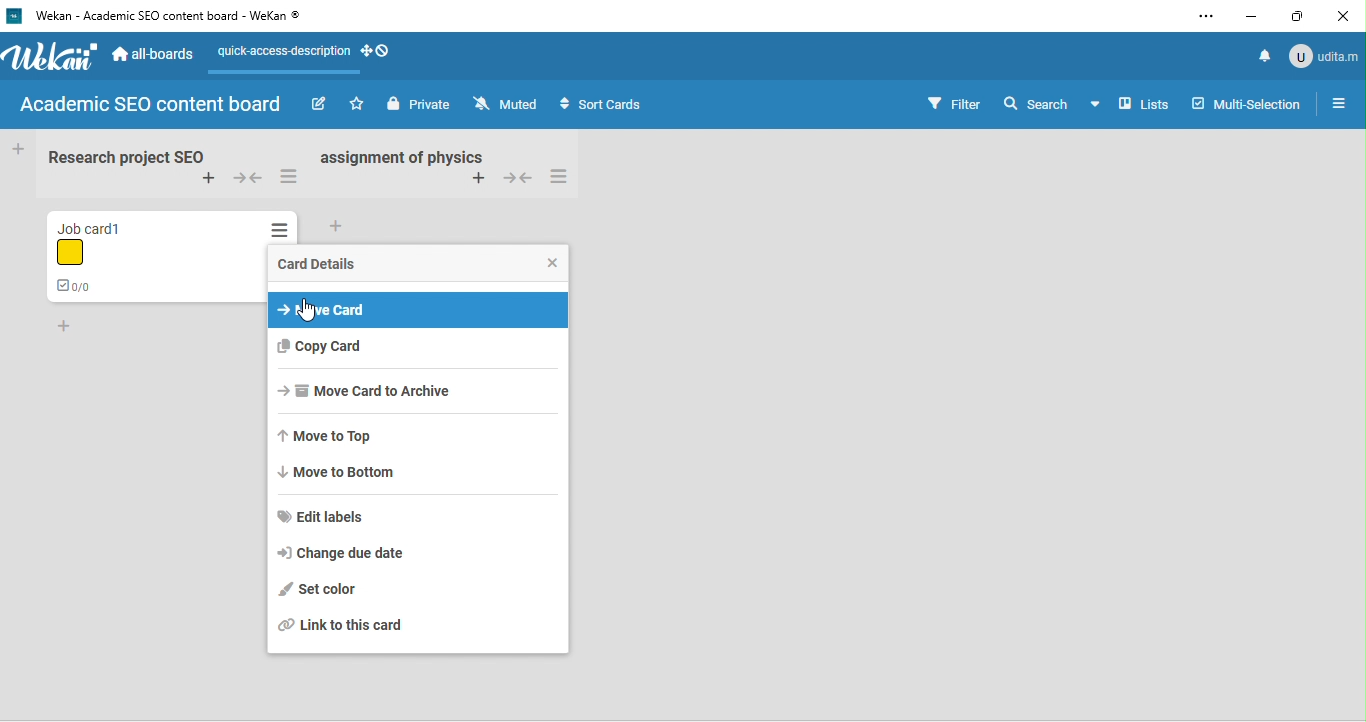  What do you see at coordinates (627, 104) in the screenshot?
I see `sort cards` at bounding box center [627, 104].